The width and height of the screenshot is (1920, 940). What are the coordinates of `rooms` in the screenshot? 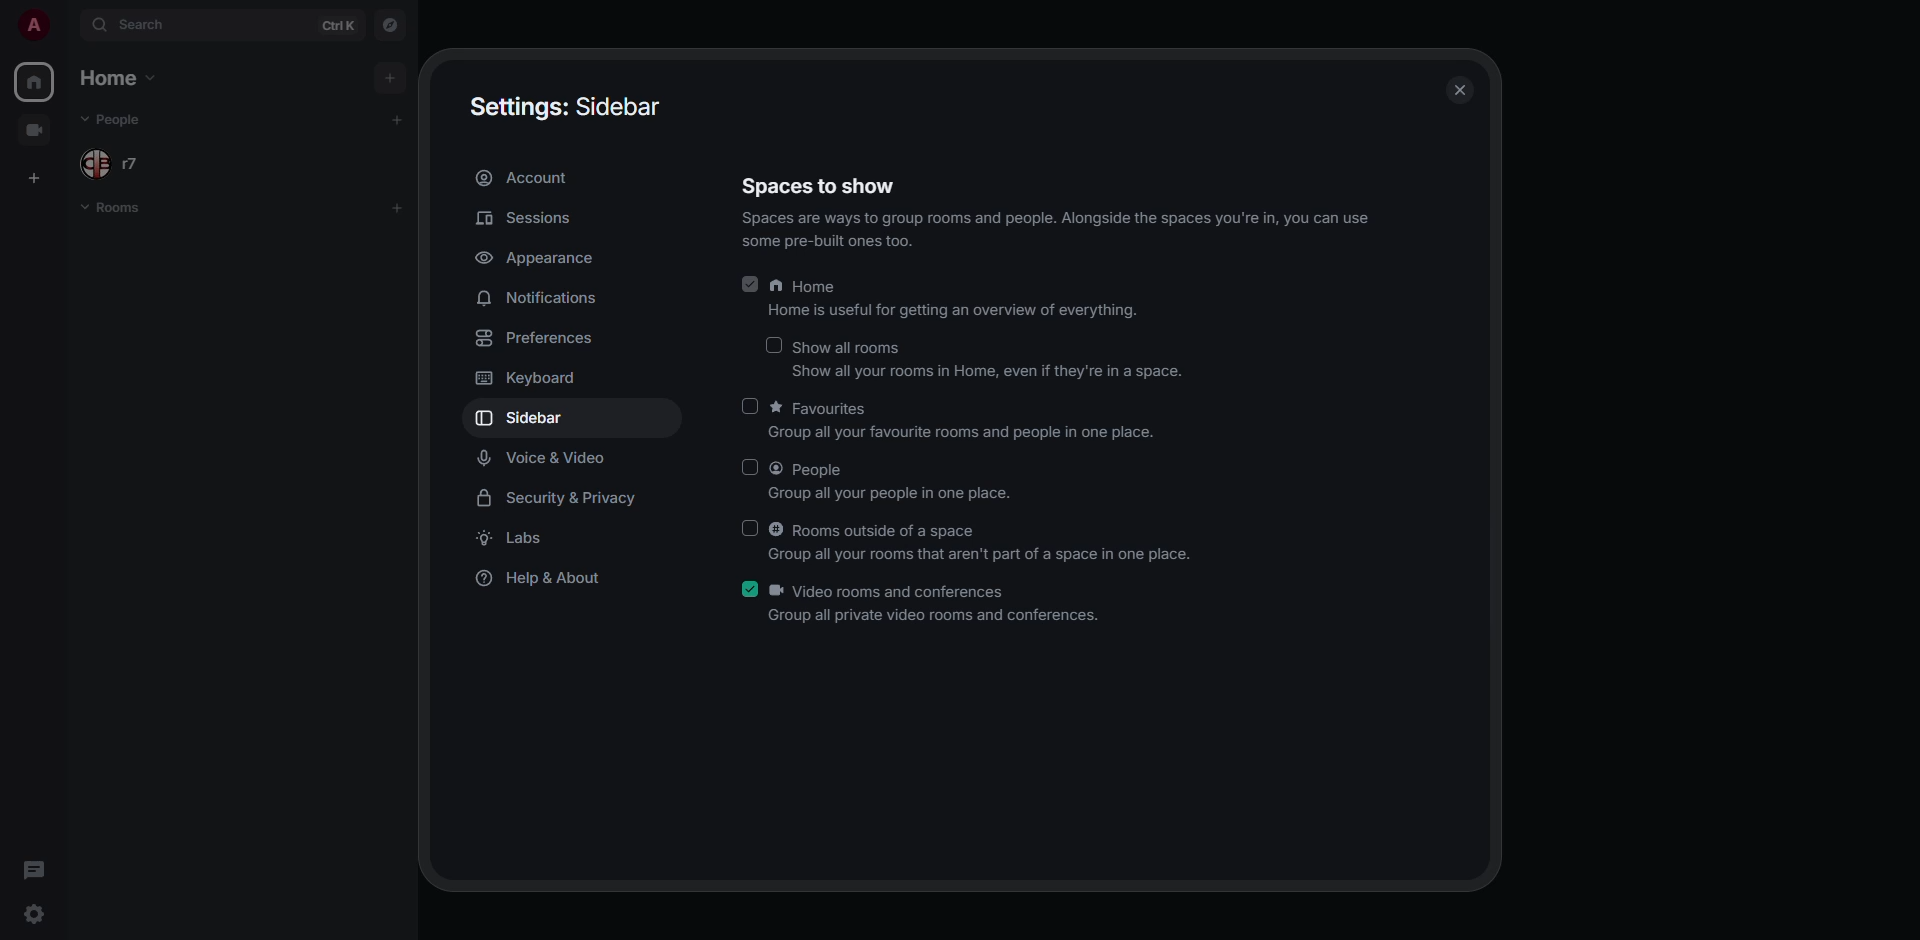 It's located at (112, 209).